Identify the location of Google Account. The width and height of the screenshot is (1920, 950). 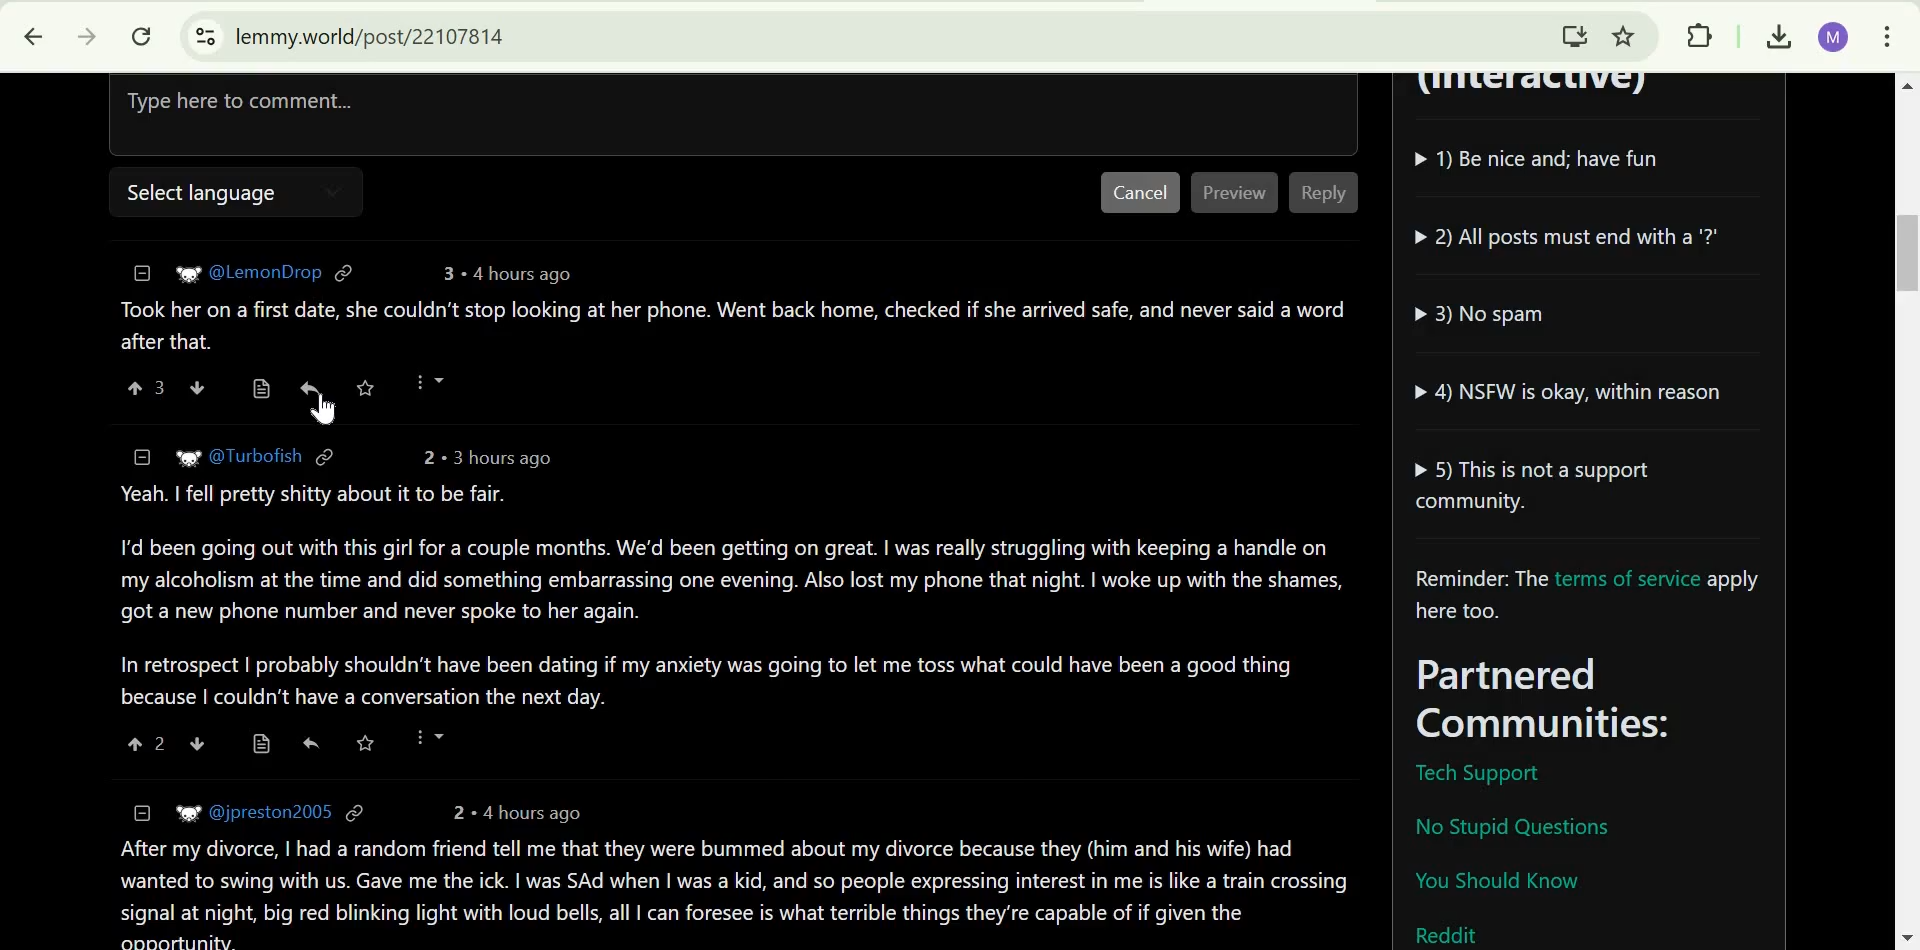
(1833, 38).